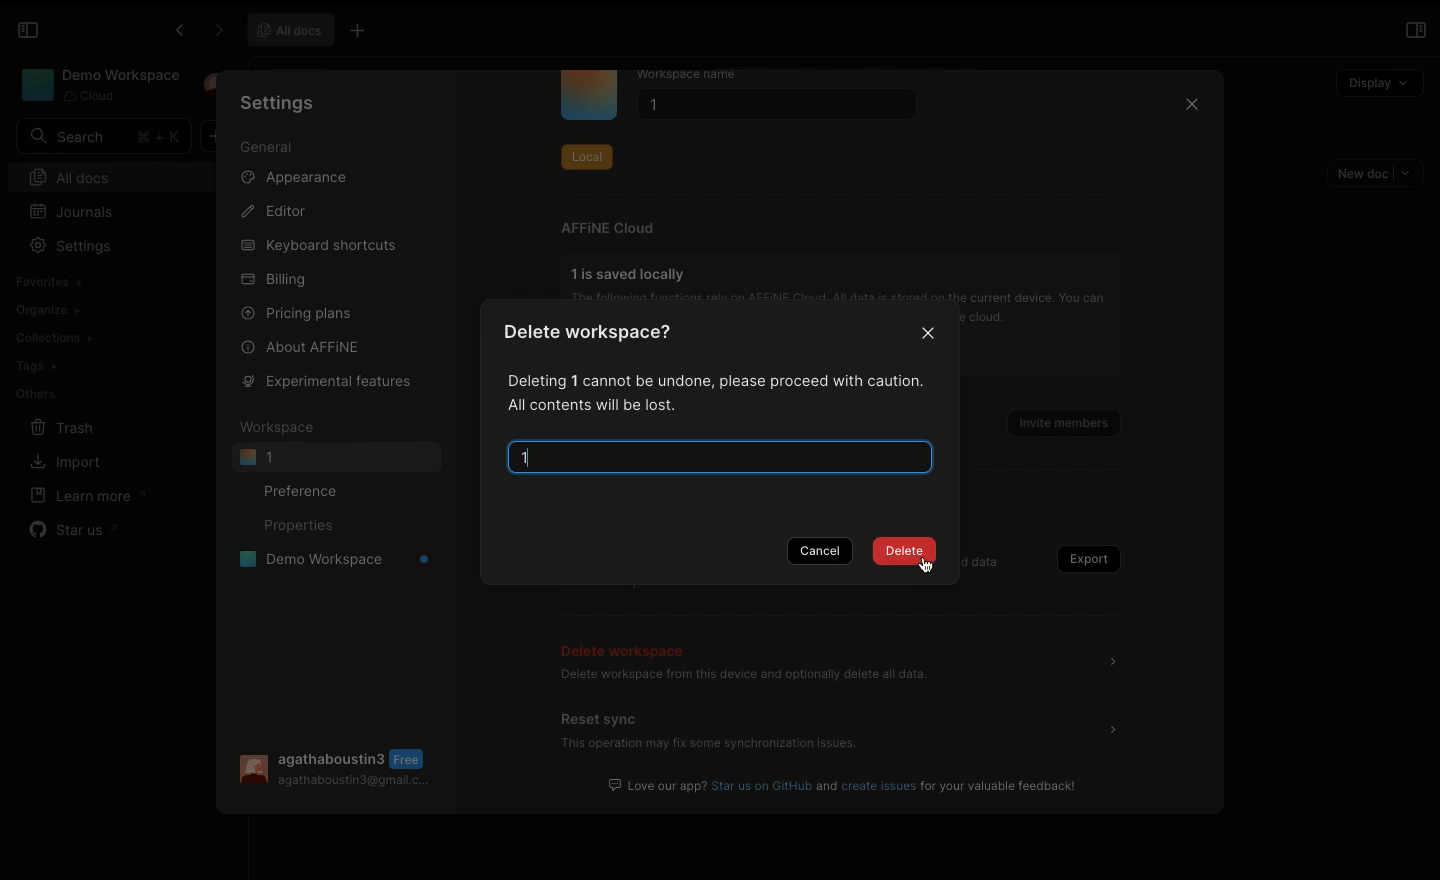 Image resolution: width=1440 pixels, height=880 pixels. I want to click on Reset sync, so click(602, 718).